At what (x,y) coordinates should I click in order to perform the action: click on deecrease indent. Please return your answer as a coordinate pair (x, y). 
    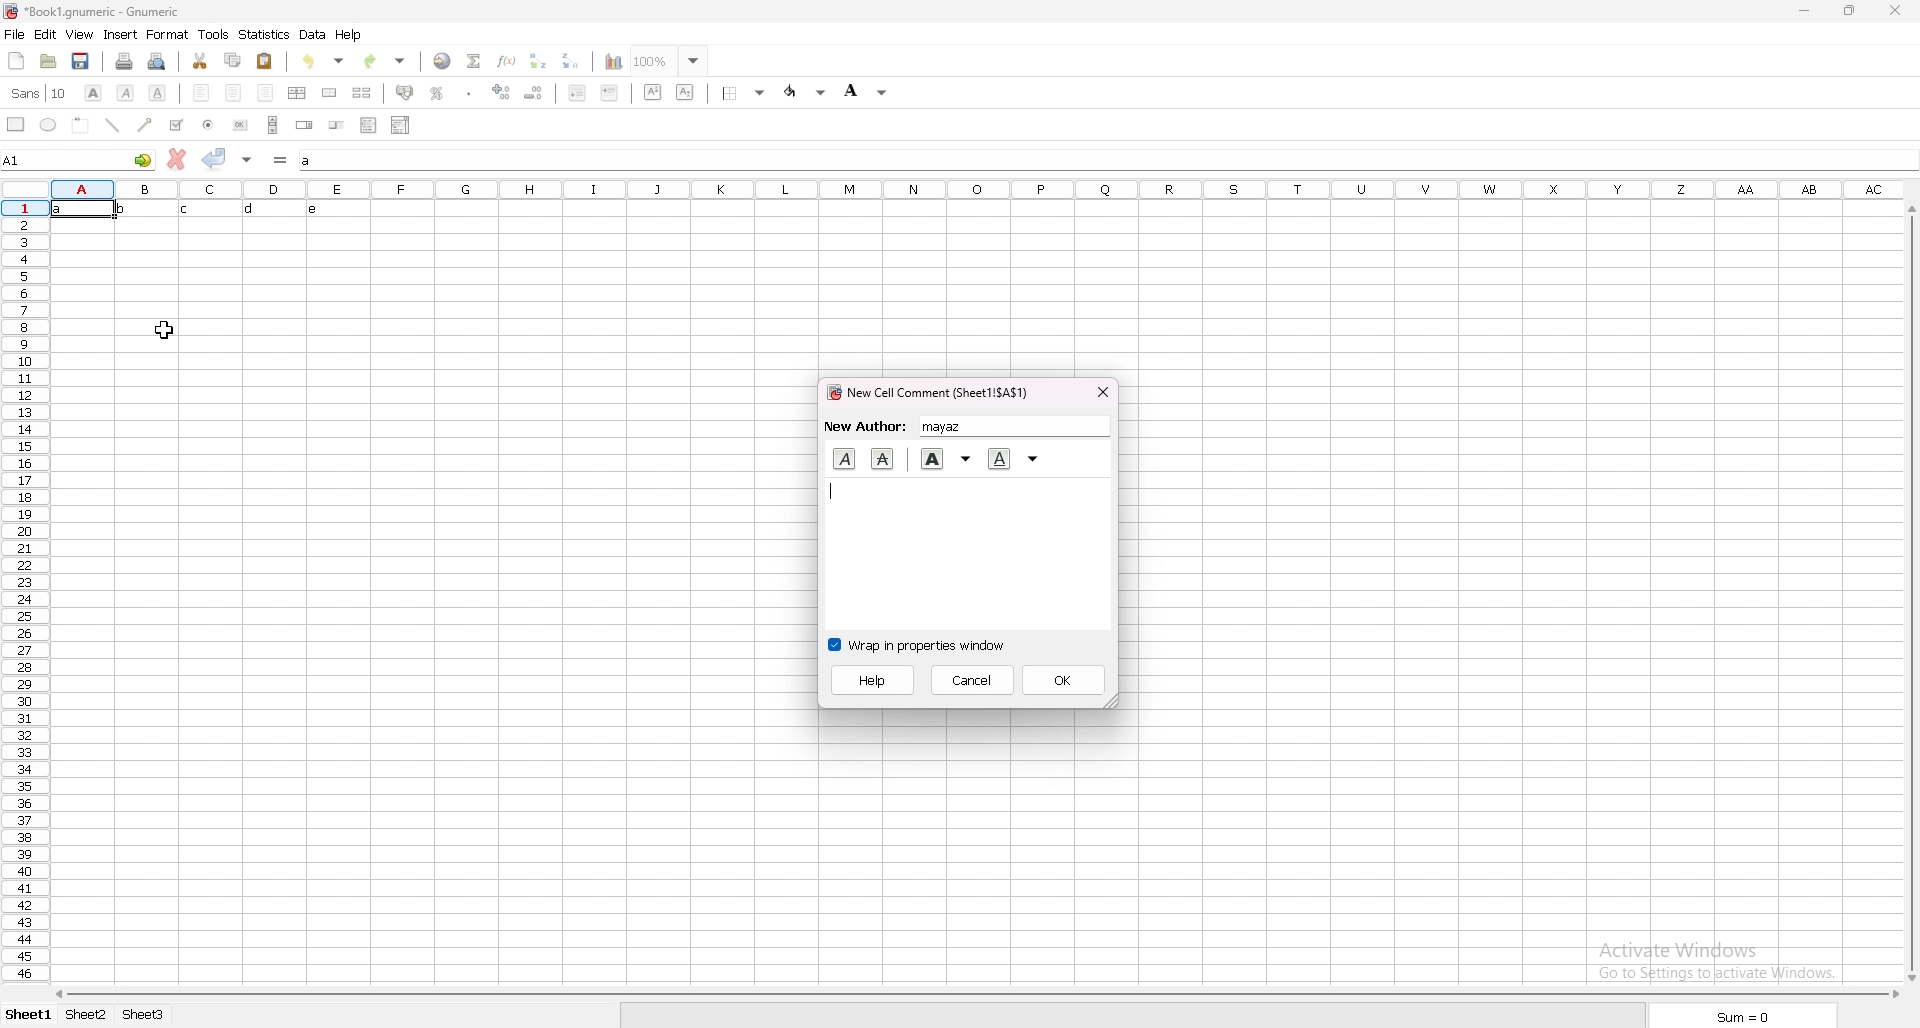
    Looking at the image, I should click on (577, 93).